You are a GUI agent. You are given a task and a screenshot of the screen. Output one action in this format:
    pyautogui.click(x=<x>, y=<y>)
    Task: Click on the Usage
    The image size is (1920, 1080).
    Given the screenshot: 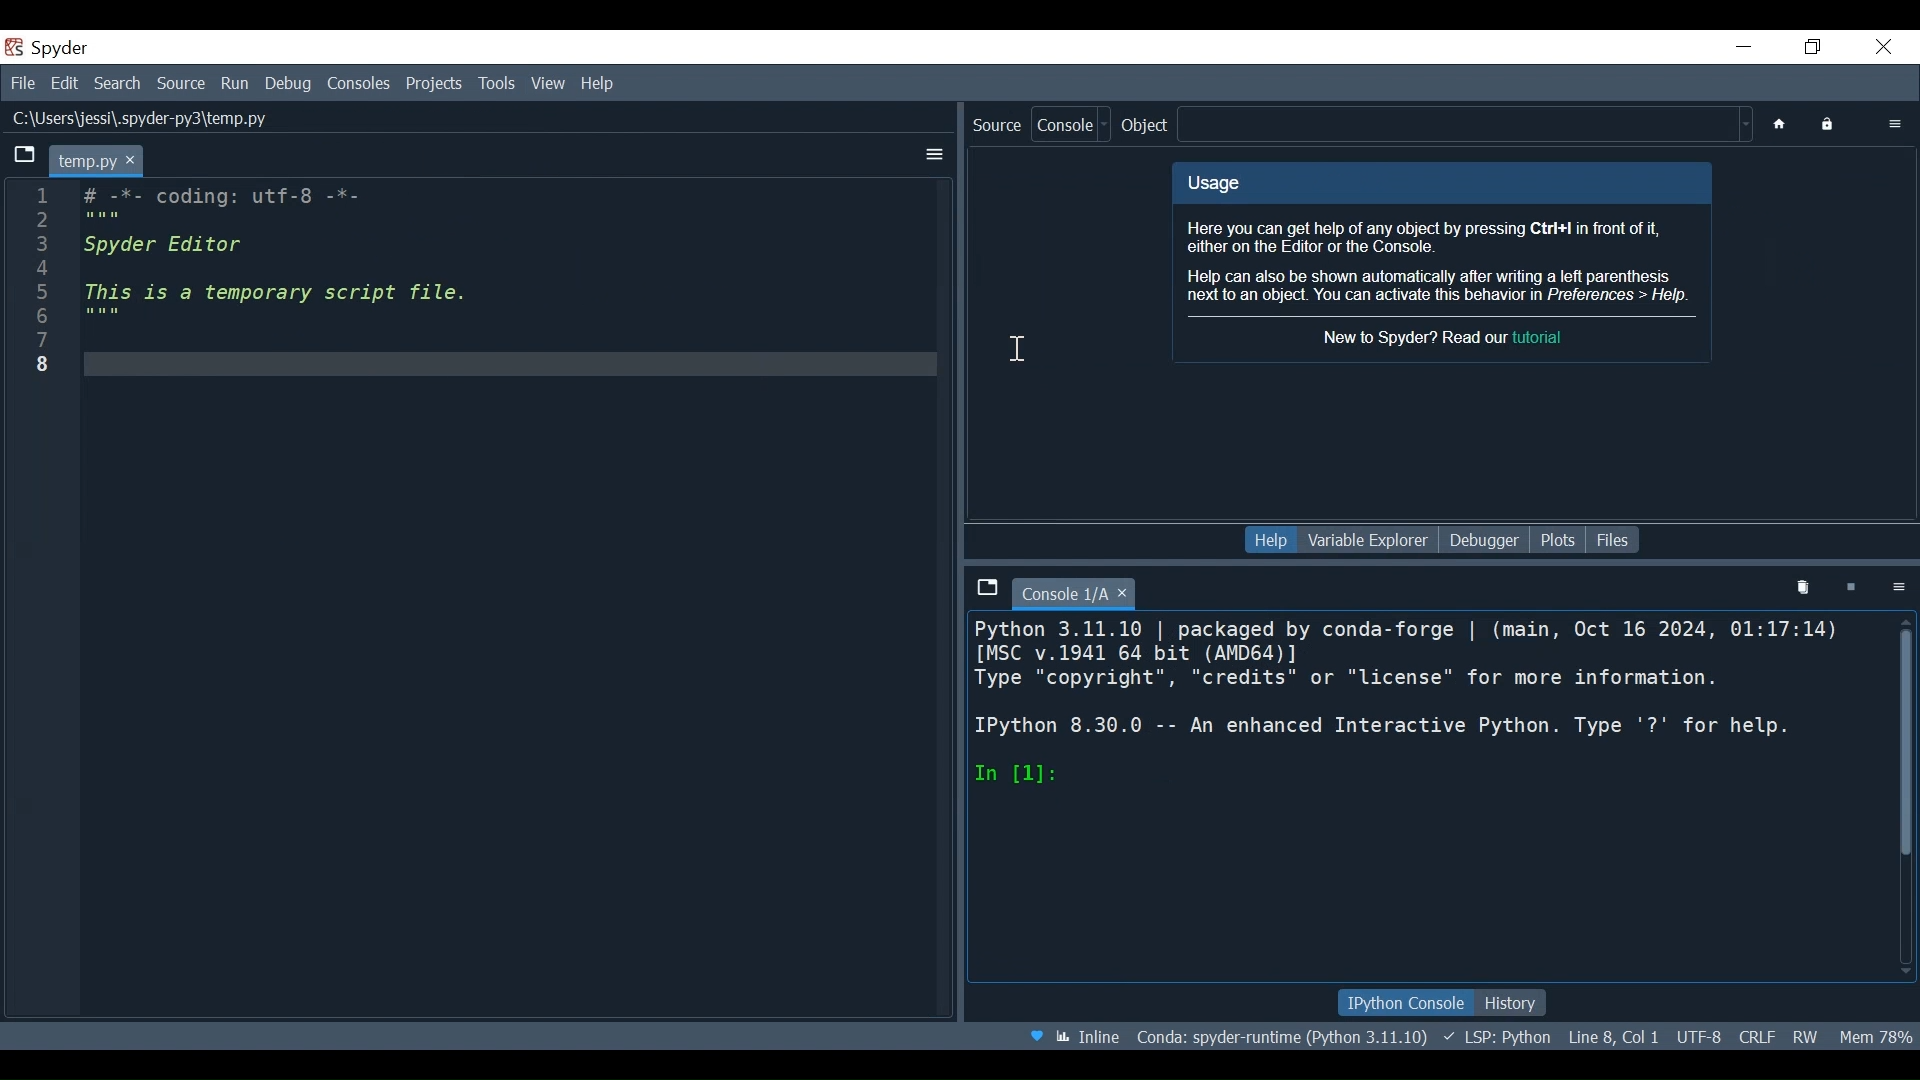 What is the action you would take?
    pyautogui.click(x=1441, y=183)
    